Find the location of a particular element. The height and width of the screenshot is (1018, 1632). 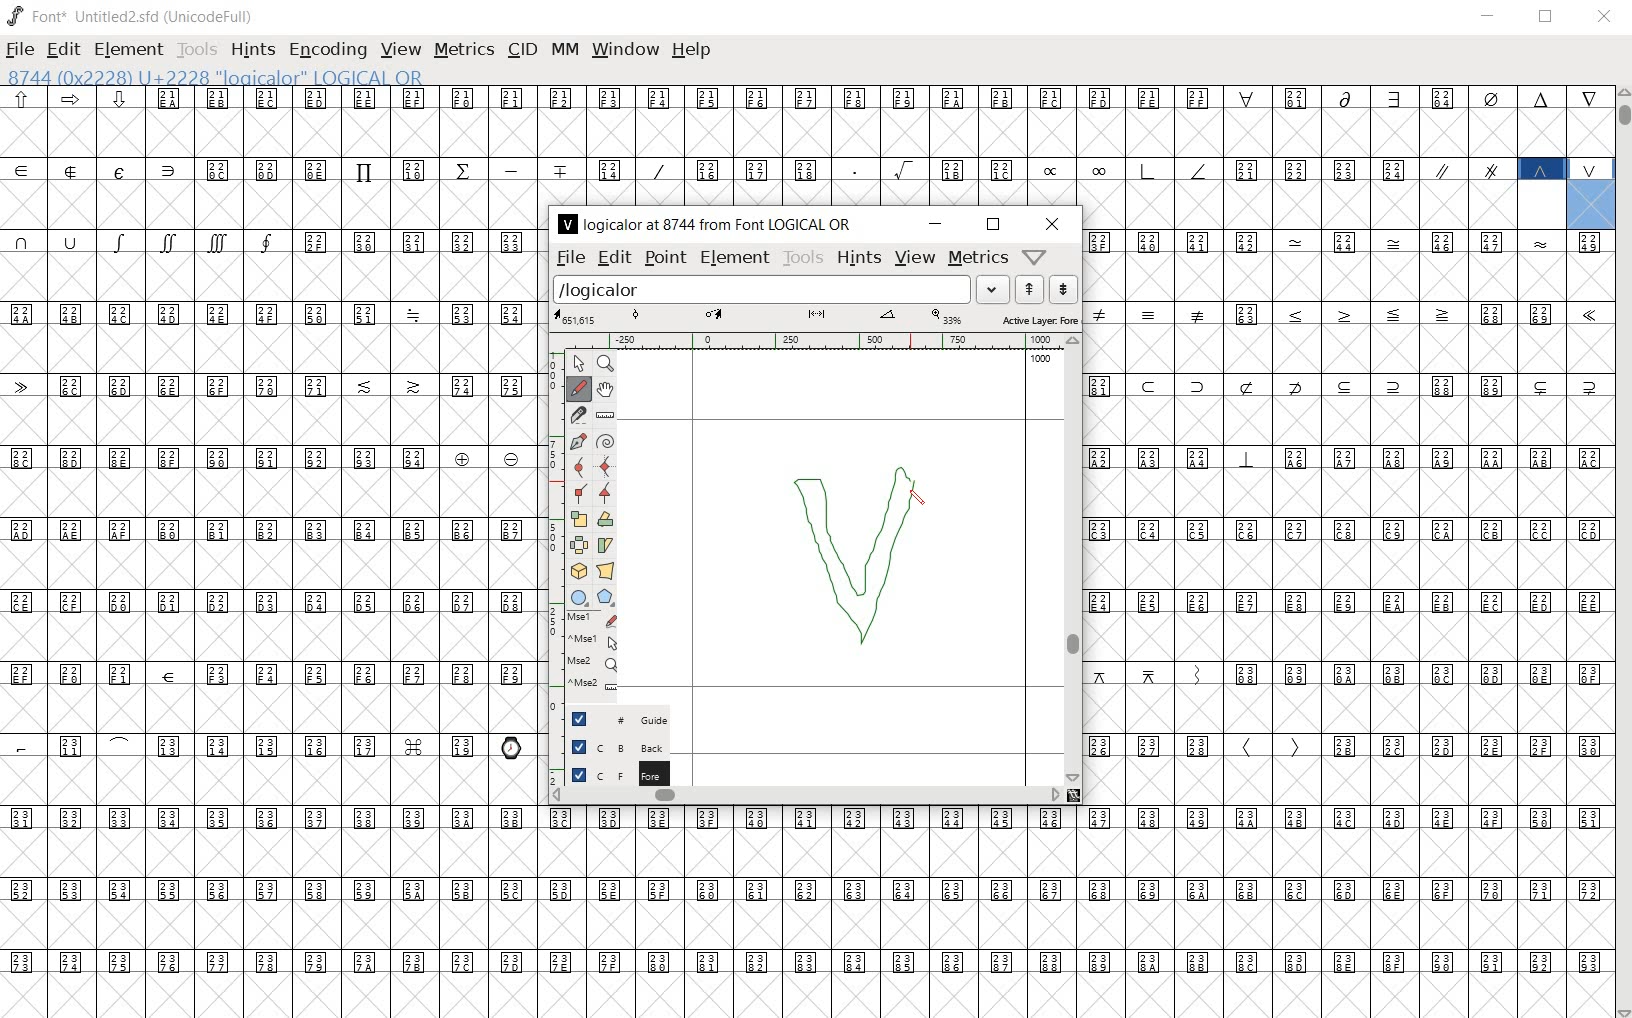

draw a freehand curve is located at coordinates (579, 389).